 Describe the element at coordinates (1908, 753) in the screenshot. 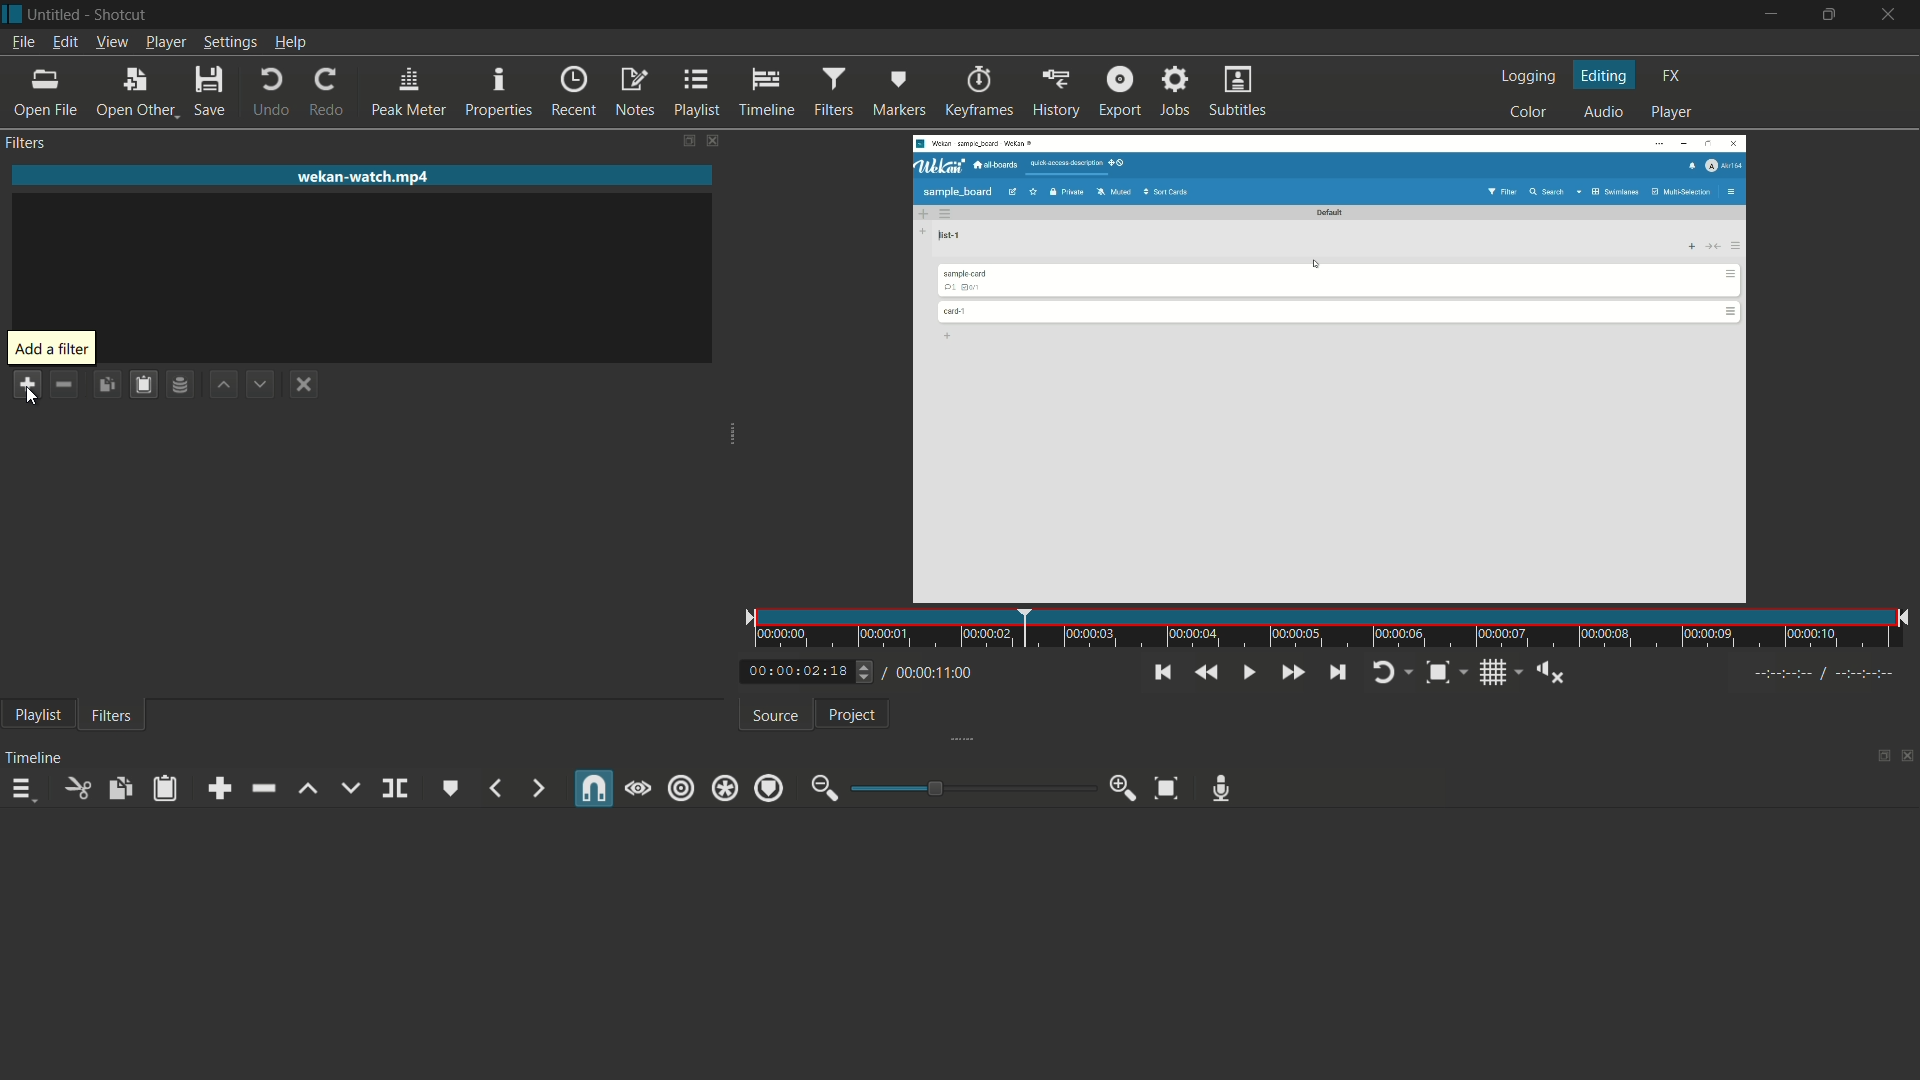

I see `close timeline` at that location.